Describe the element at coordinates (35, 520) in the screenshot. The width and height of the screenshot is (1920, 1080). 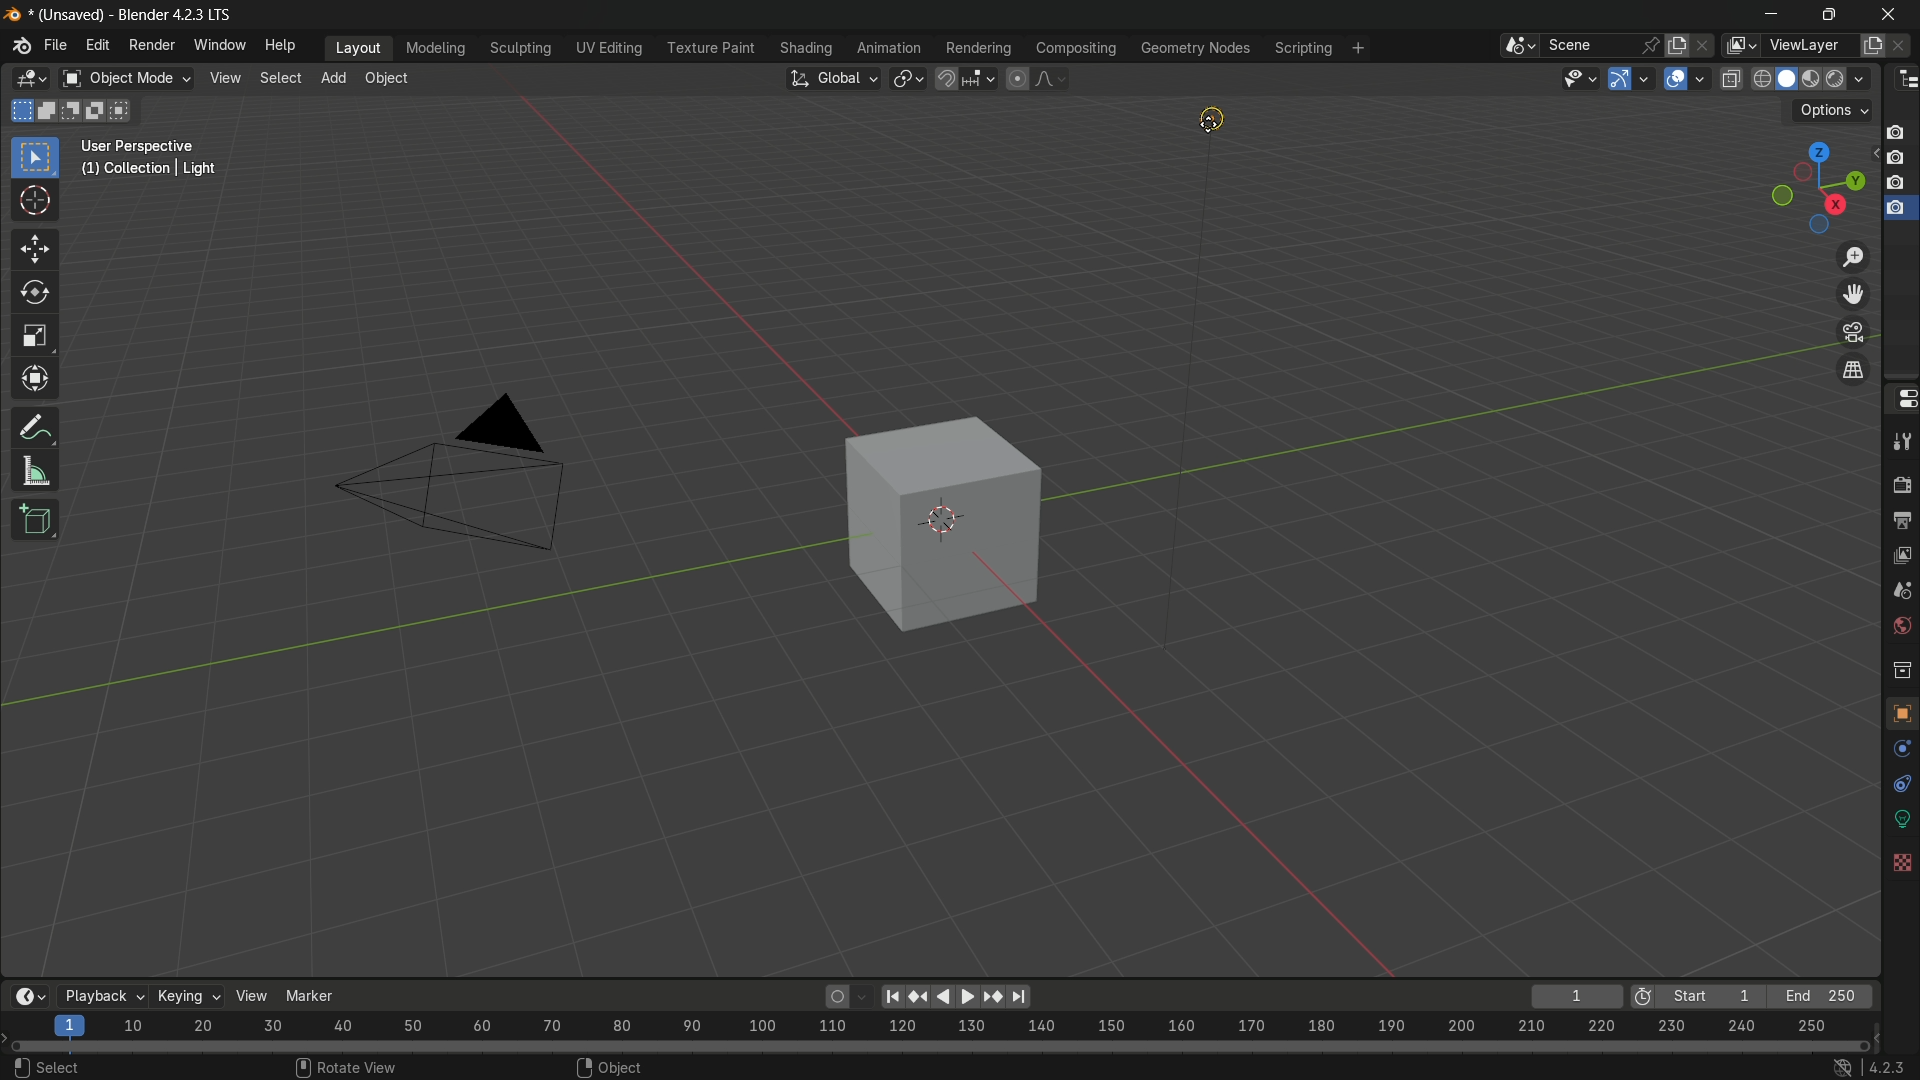
I see `add cube` at that location.